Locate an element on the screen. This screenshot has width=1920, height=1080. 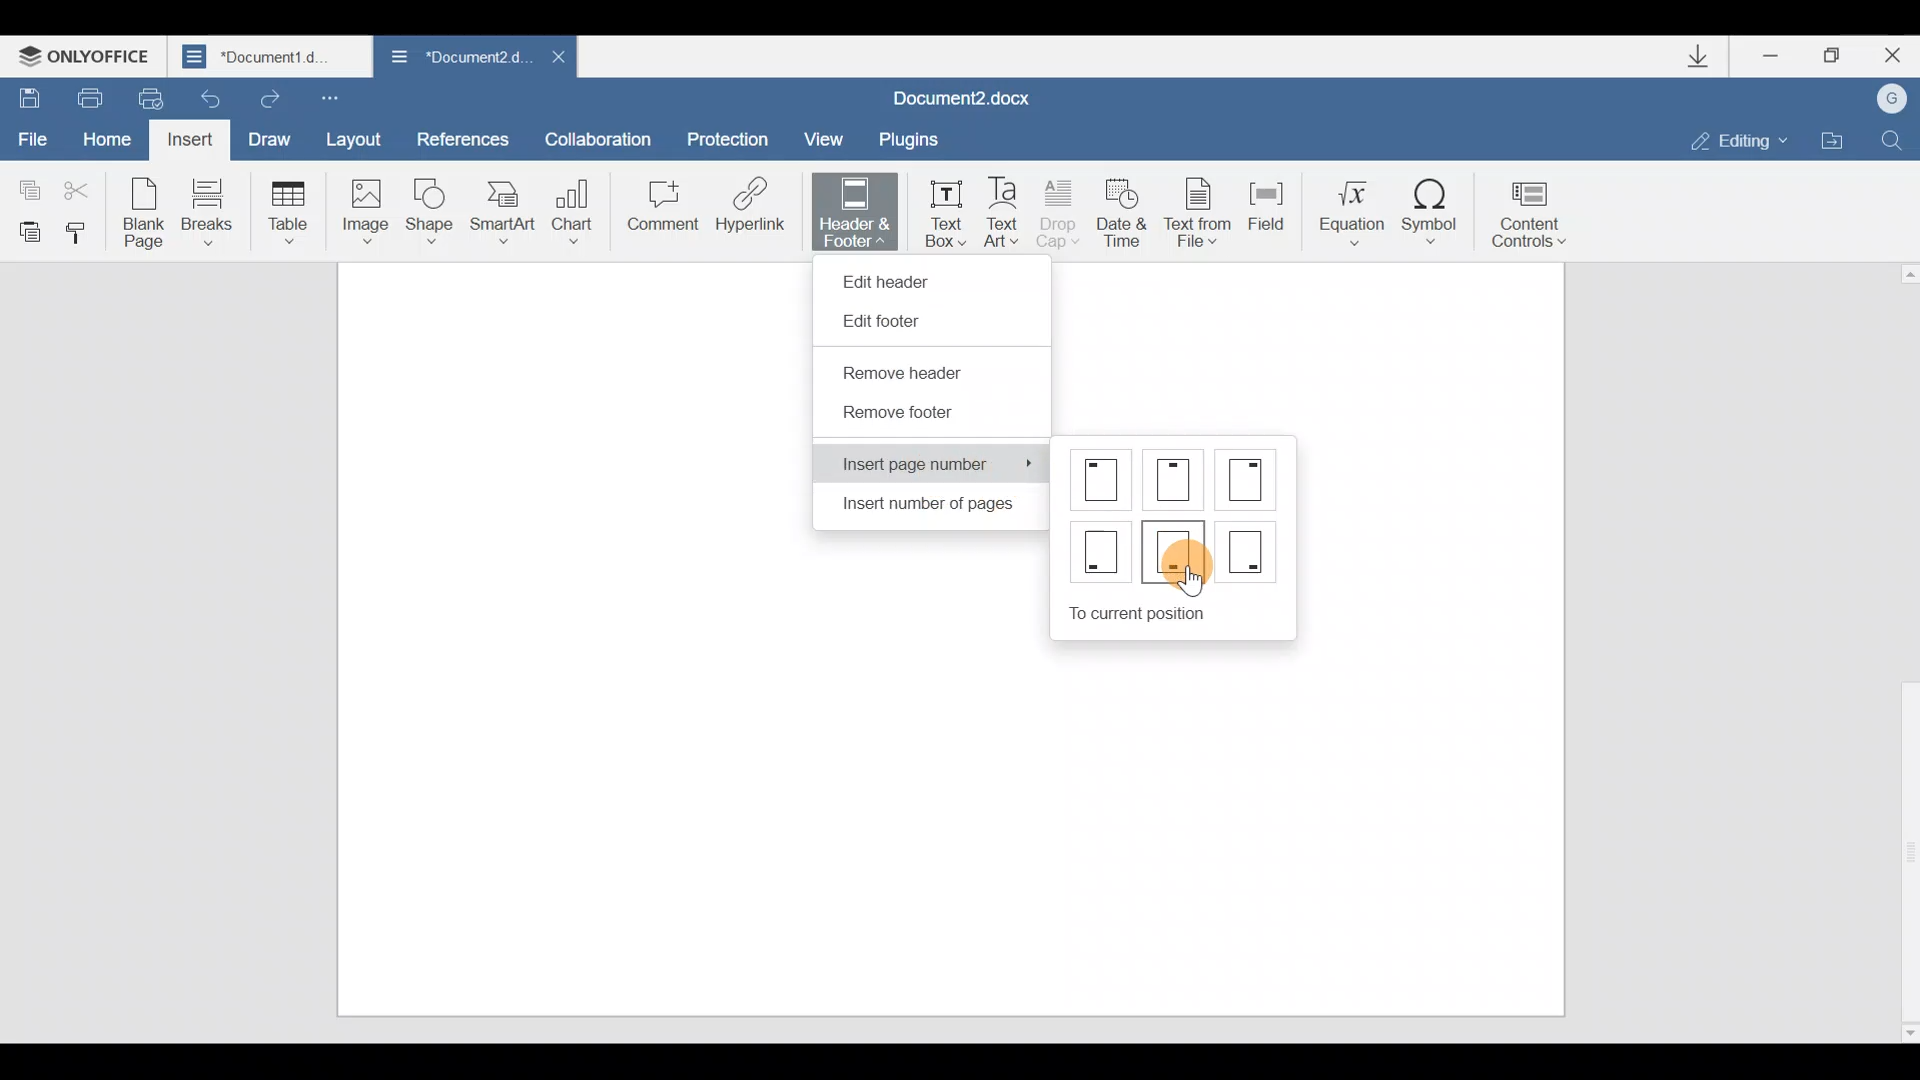
Position 4 is located at coordinates (1099, 554).